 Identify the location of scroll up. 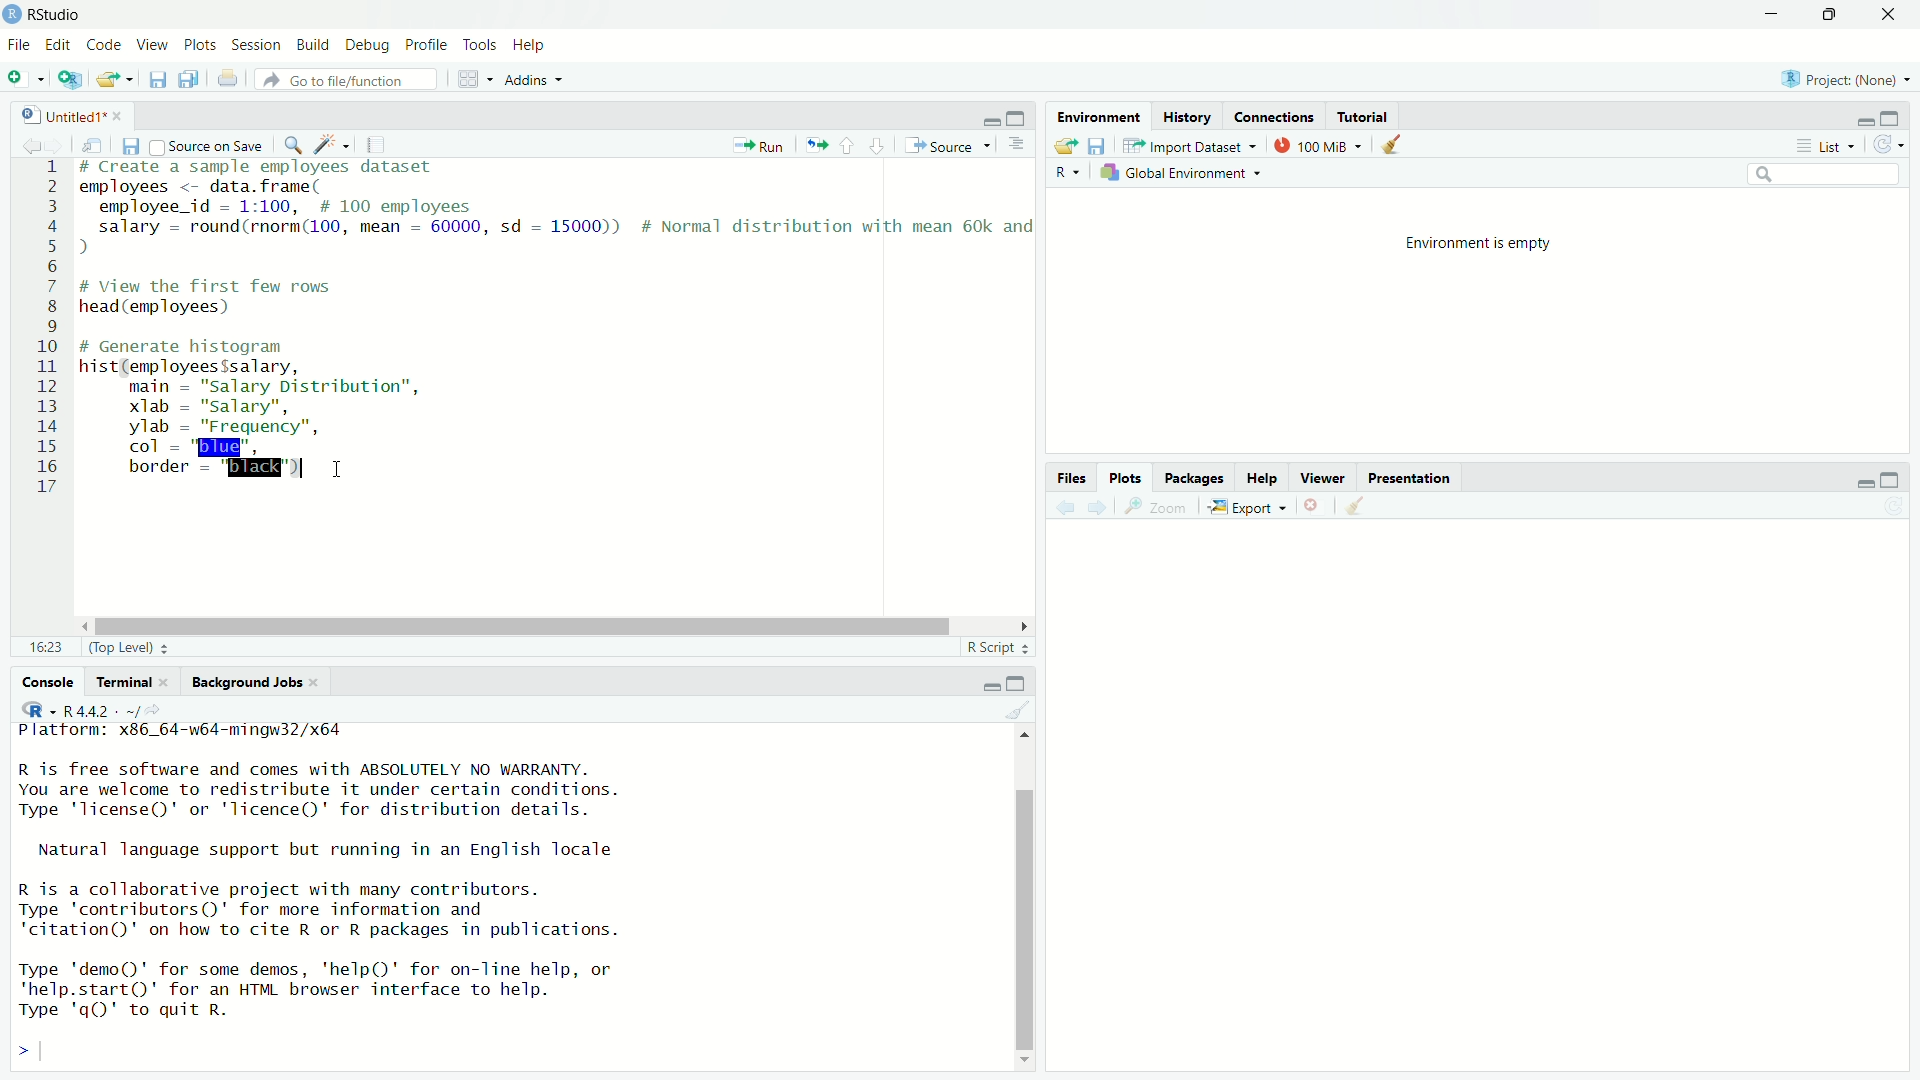
(1026, 734).